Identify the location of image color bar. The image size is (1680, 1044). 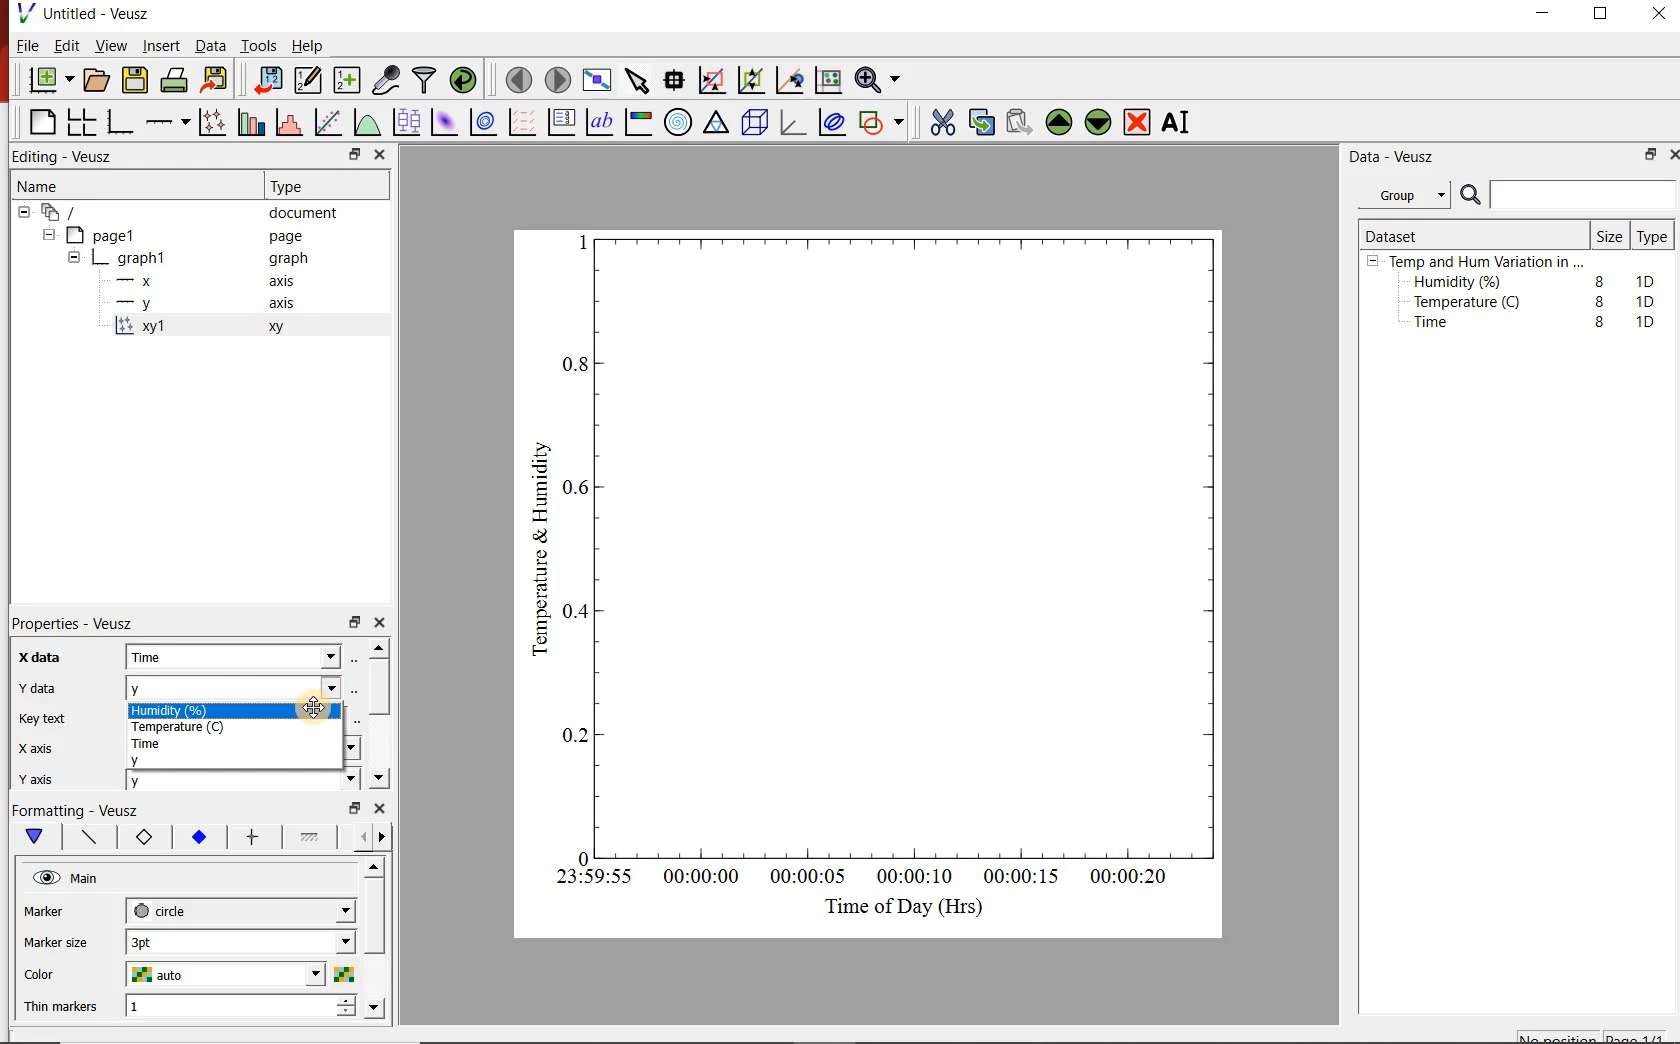
(642, 122).